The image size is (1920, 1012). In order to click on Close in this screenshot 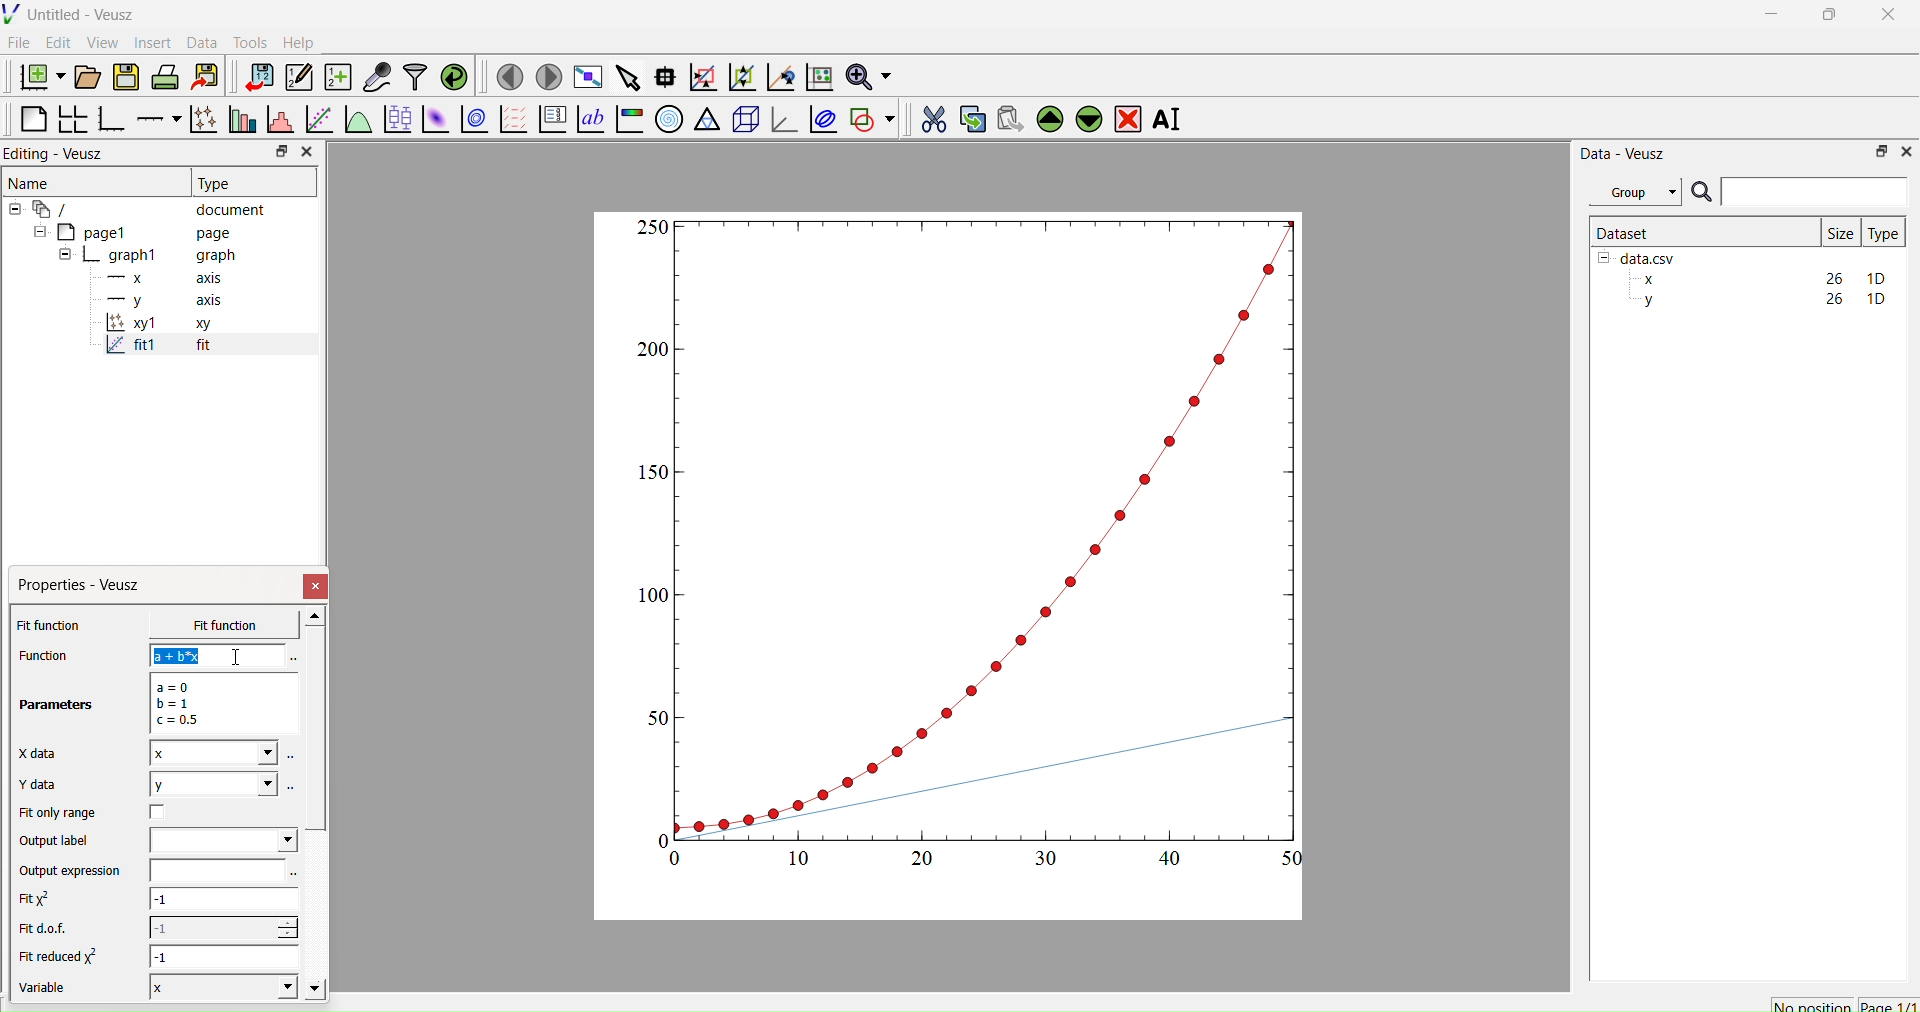, I will do `click(1890, 20)`.